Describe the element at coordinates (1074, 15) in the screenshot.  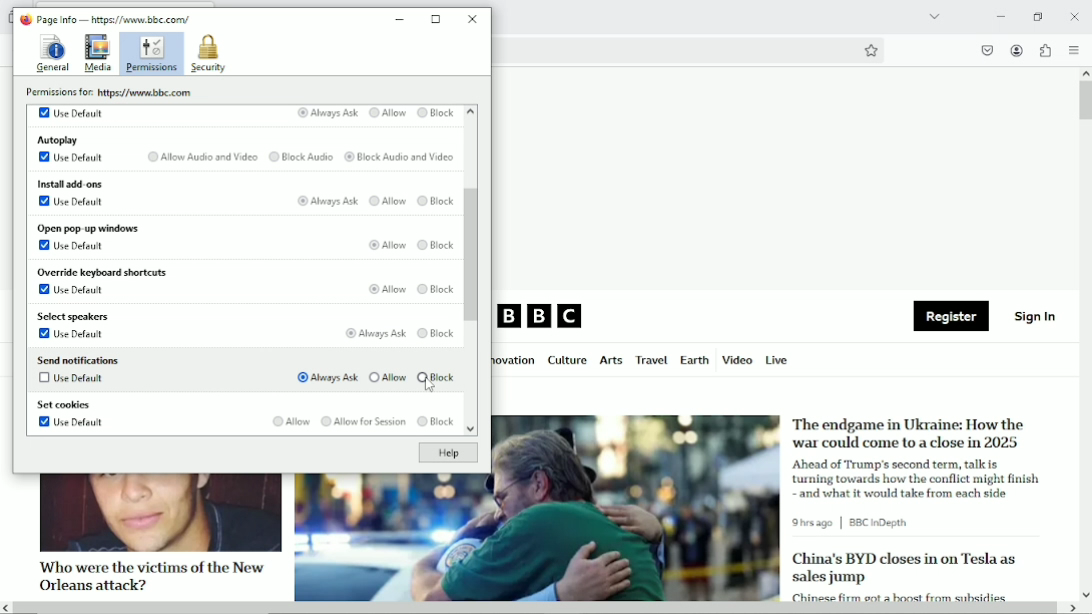
I see `close` at that location.